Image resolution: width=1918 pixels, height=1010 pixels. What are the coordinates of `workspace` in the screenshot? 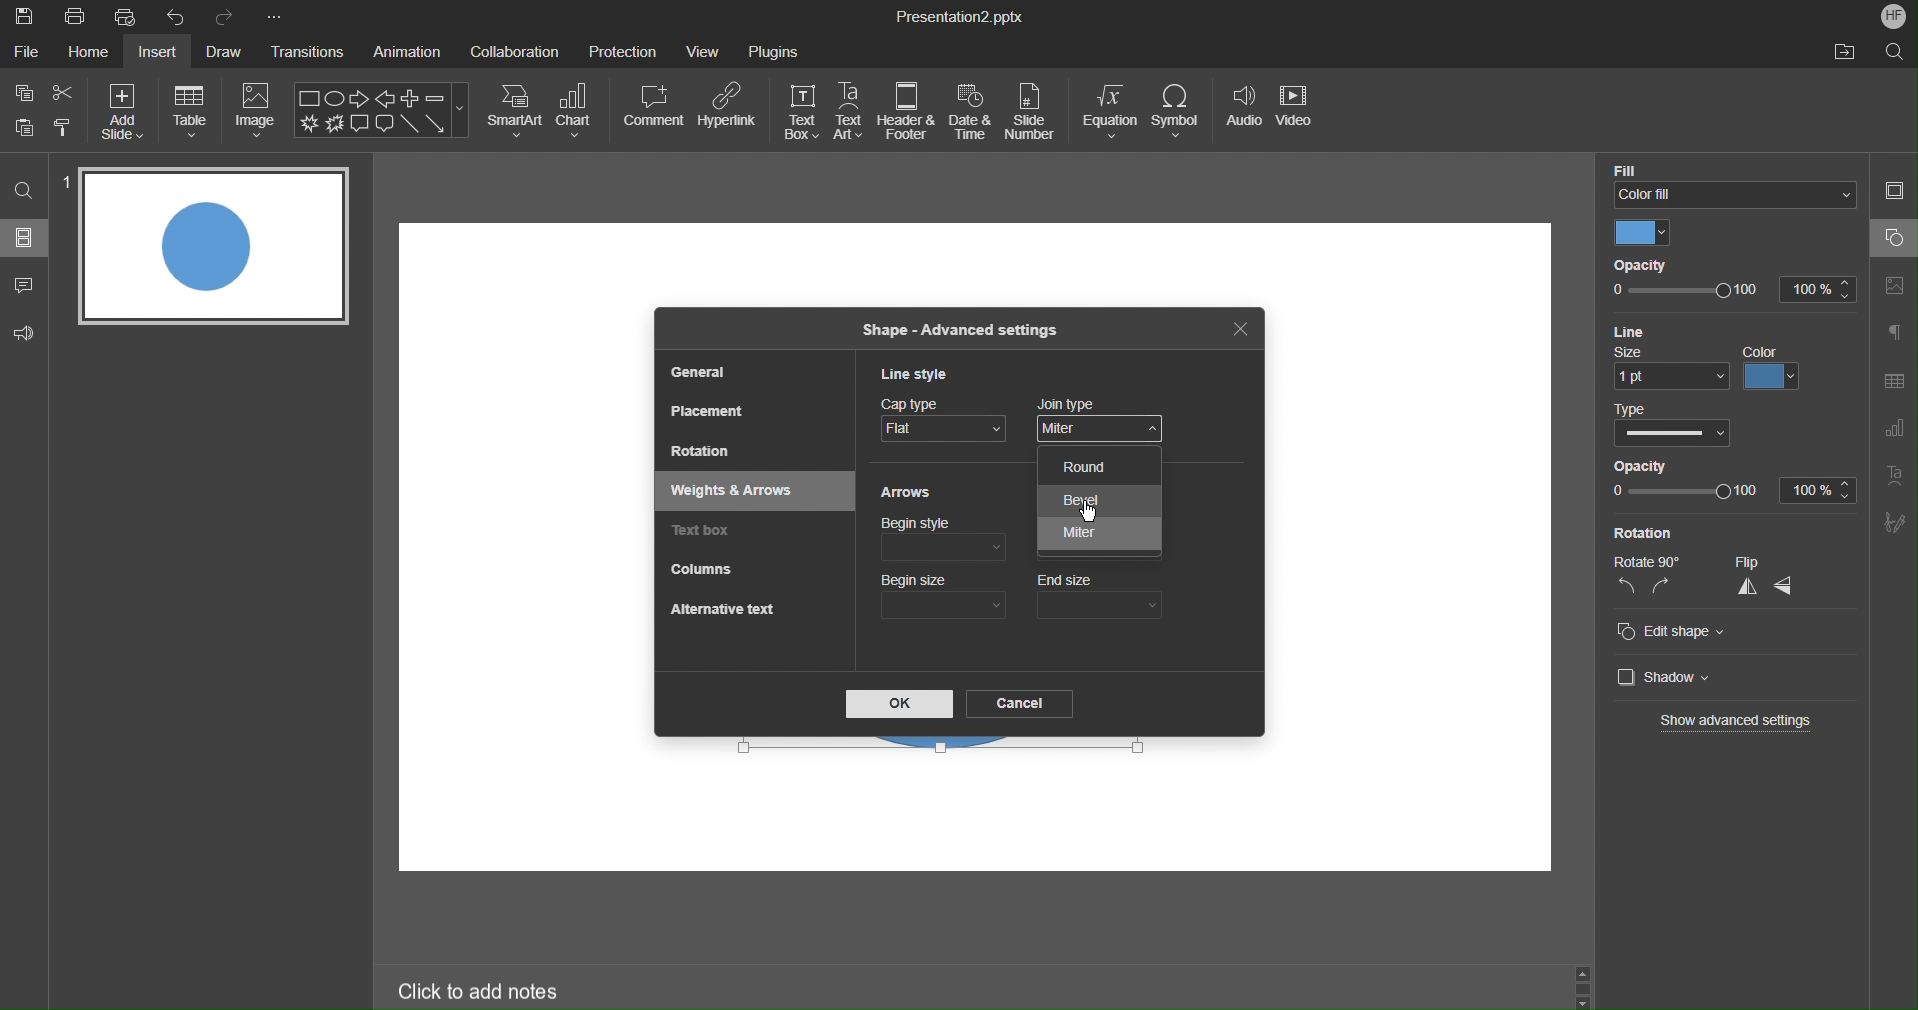 It's located at (1101, 831).